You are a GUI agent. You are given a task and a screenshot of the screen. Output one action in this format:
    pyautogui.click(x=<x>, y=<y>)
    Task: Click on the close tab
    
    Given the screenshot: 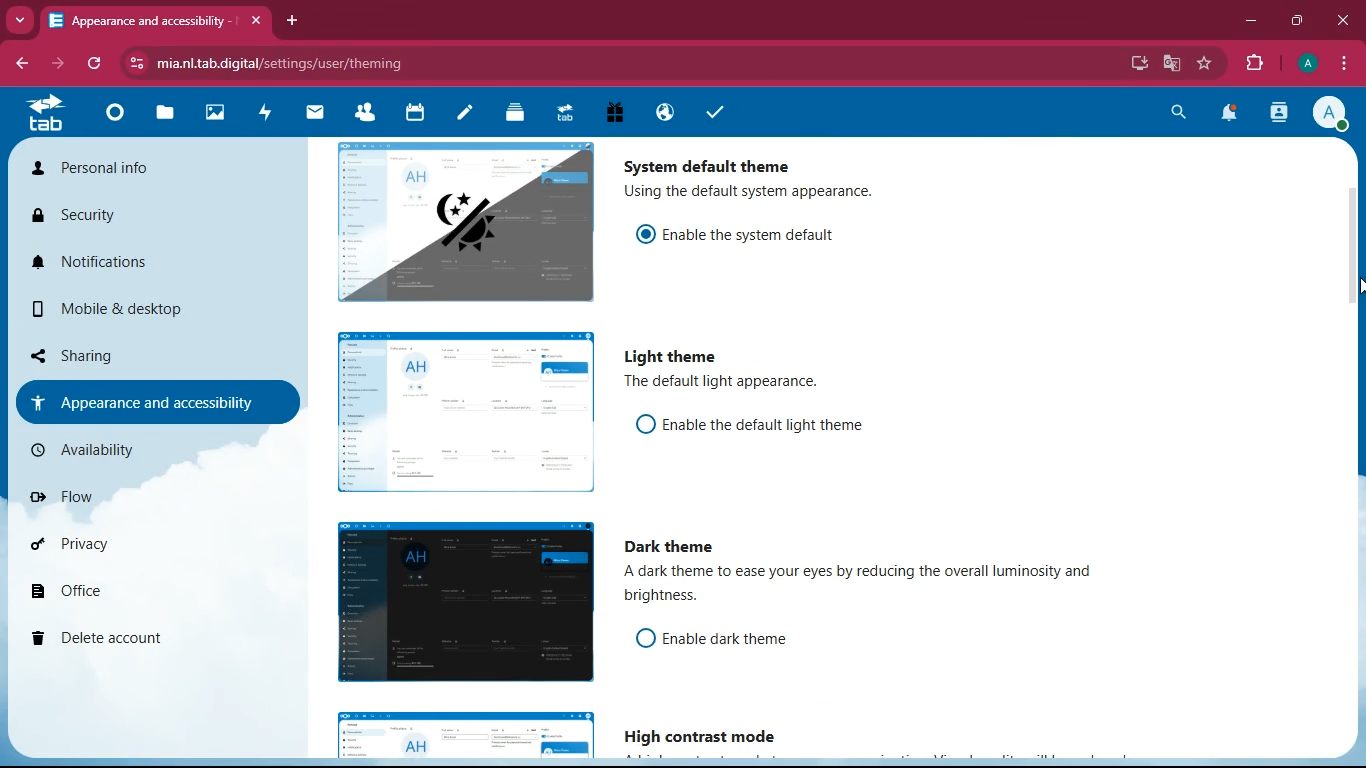 What is the action you would take?
    pyautogui.click(x=256, y=21)
    